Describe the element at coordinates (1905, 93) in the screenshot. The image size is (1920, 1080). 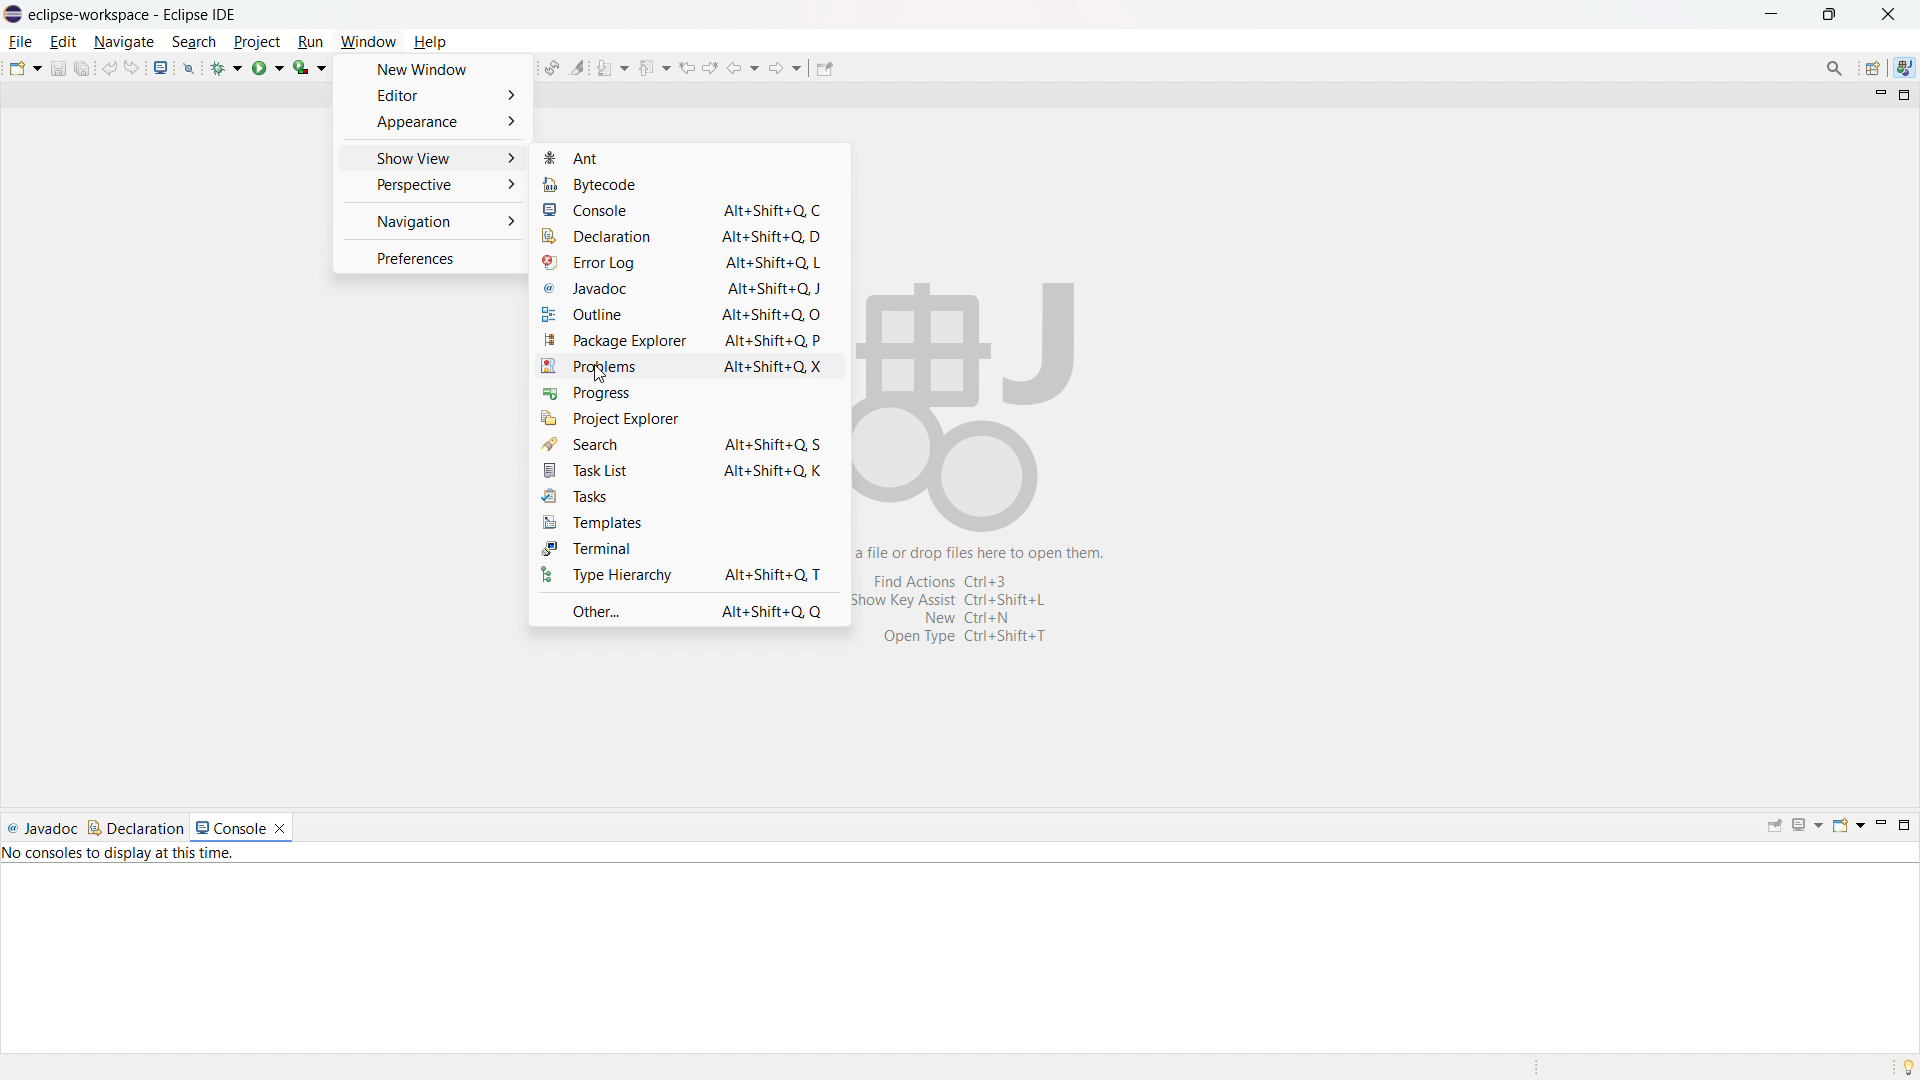
I see `maximize` at that location.